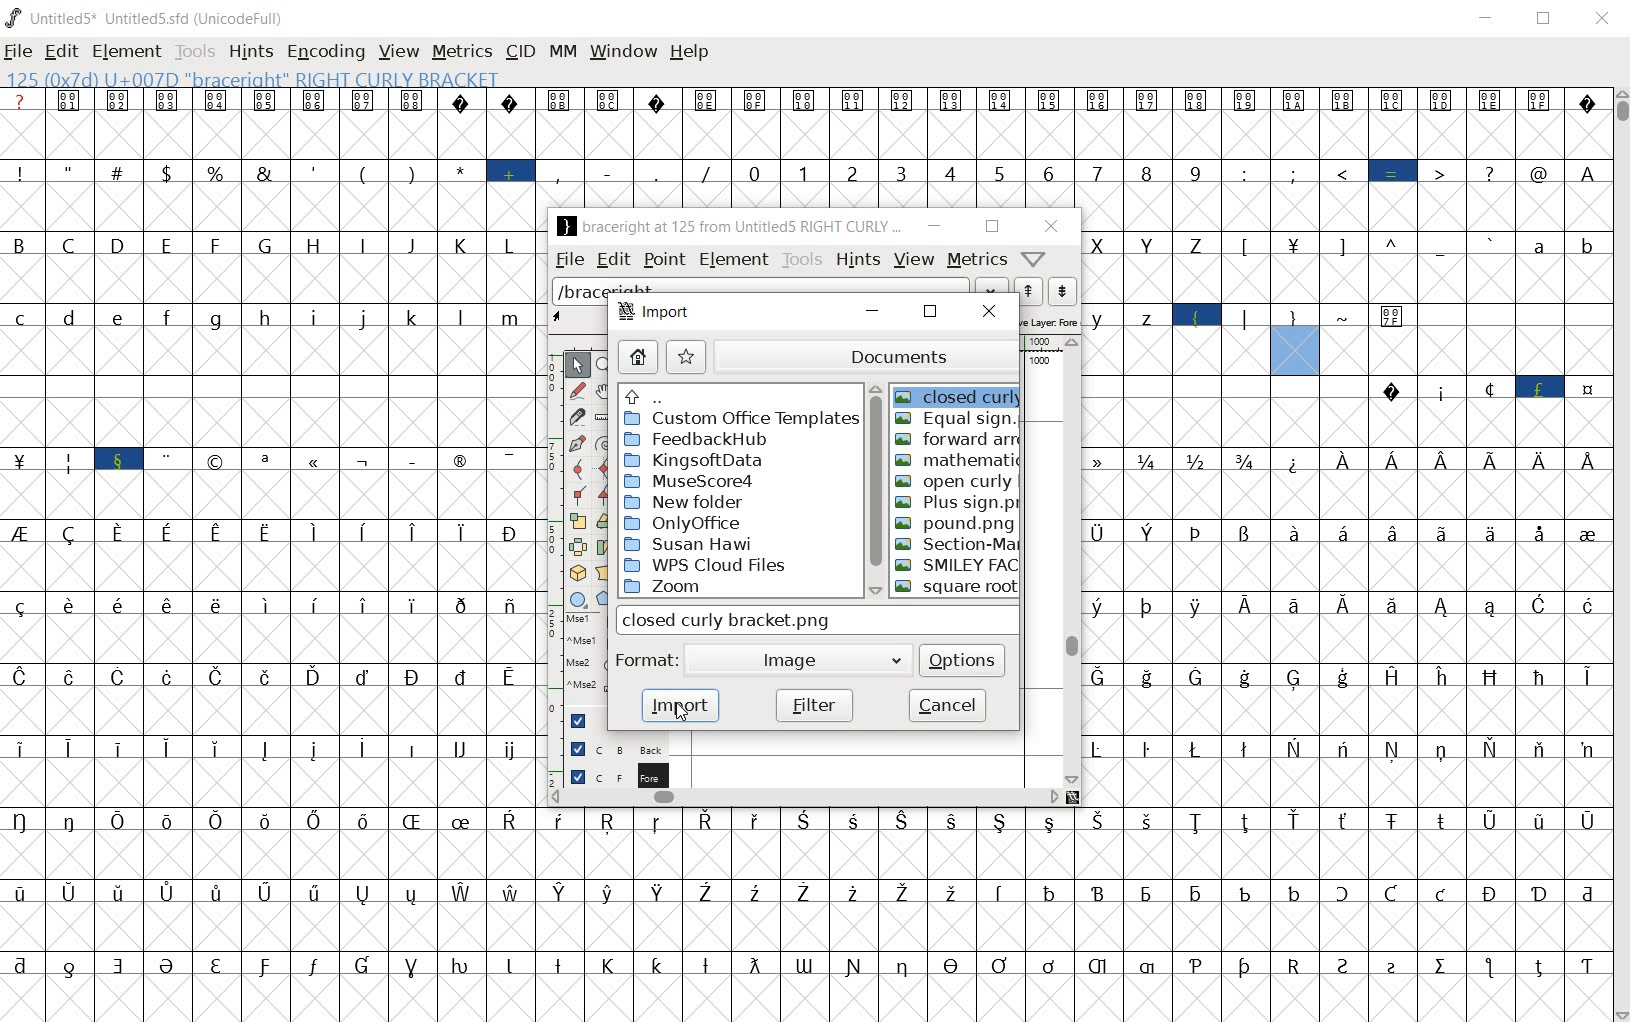 The image size is (1630, 1022). Describe the element at coordinates (958, 461) in the screenshot. I see `mathematic` at that location.